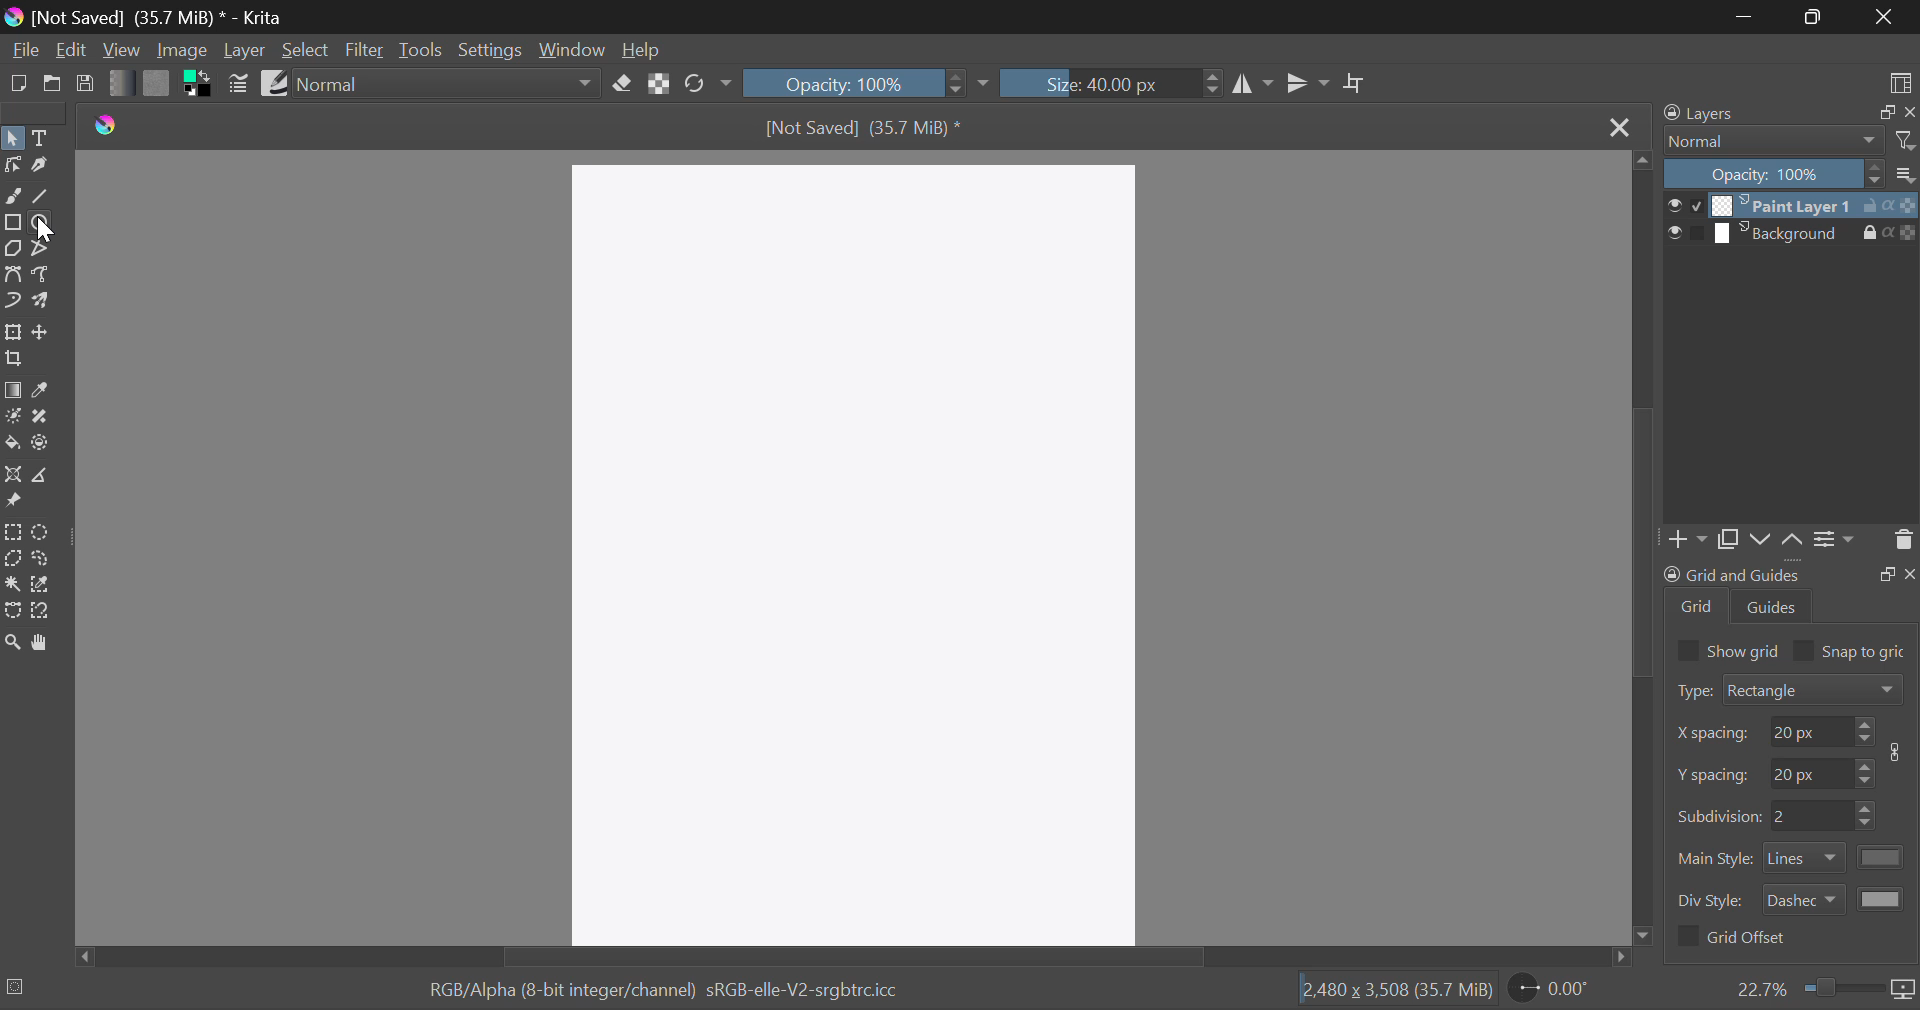 The height and width of the screenshot is (1010, 1920). I want to click on Dynamic Brush, so click(13, 302).